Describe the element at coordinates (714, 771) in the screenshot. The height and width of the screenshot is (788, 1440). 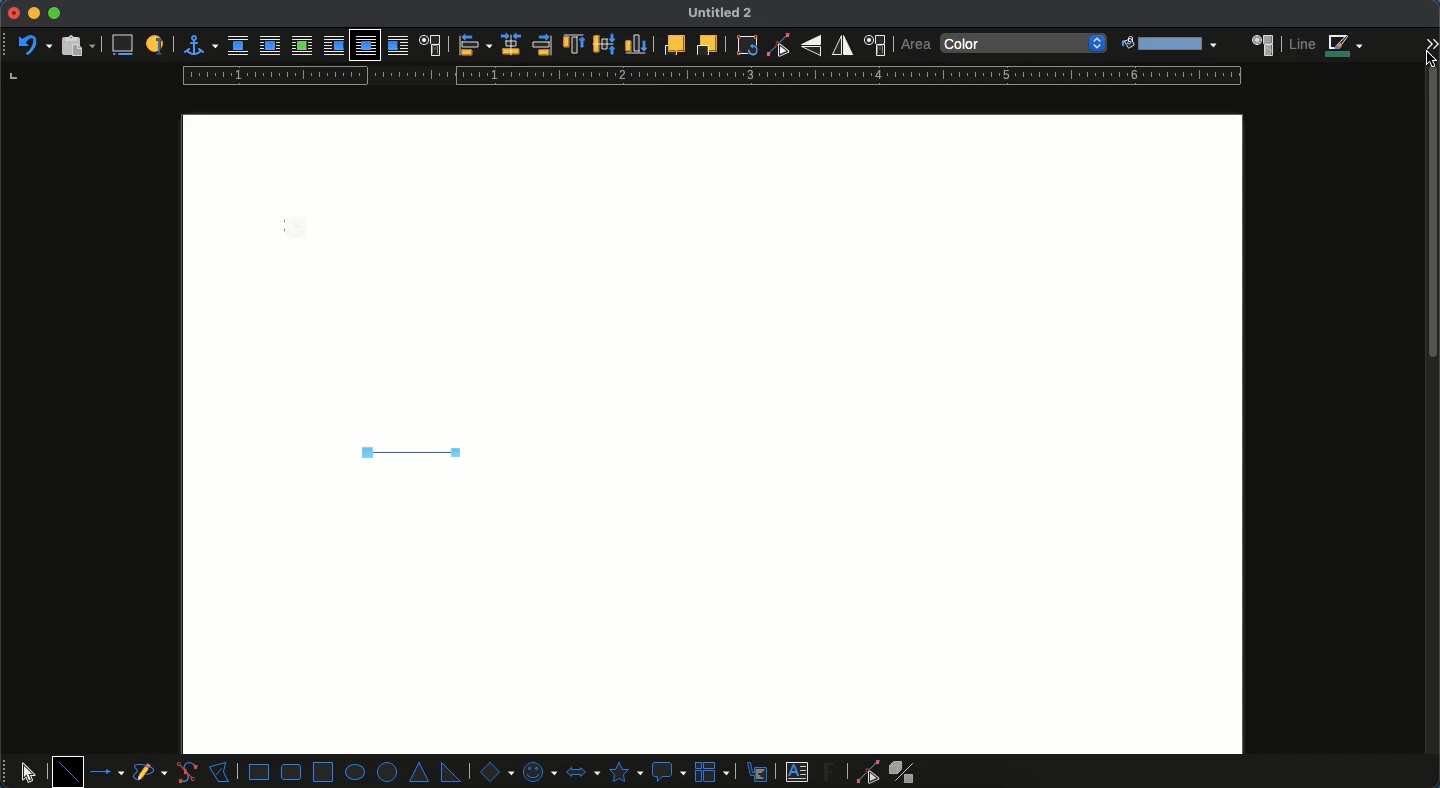
I see `flowchart` at that location.